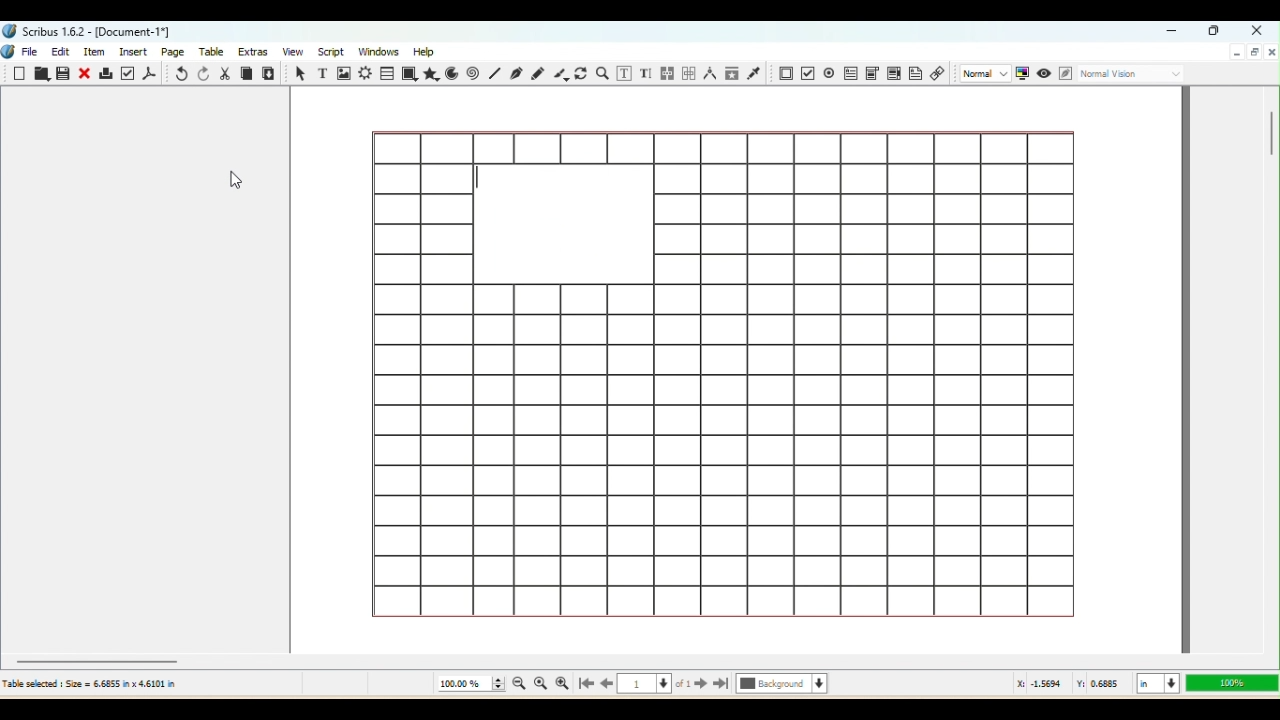 This screenshot has height=720, width=1280. What do you see at coordinates (732, 74) in the screenshot?
I see `Copy item properties` at bounding box center [732, 74].